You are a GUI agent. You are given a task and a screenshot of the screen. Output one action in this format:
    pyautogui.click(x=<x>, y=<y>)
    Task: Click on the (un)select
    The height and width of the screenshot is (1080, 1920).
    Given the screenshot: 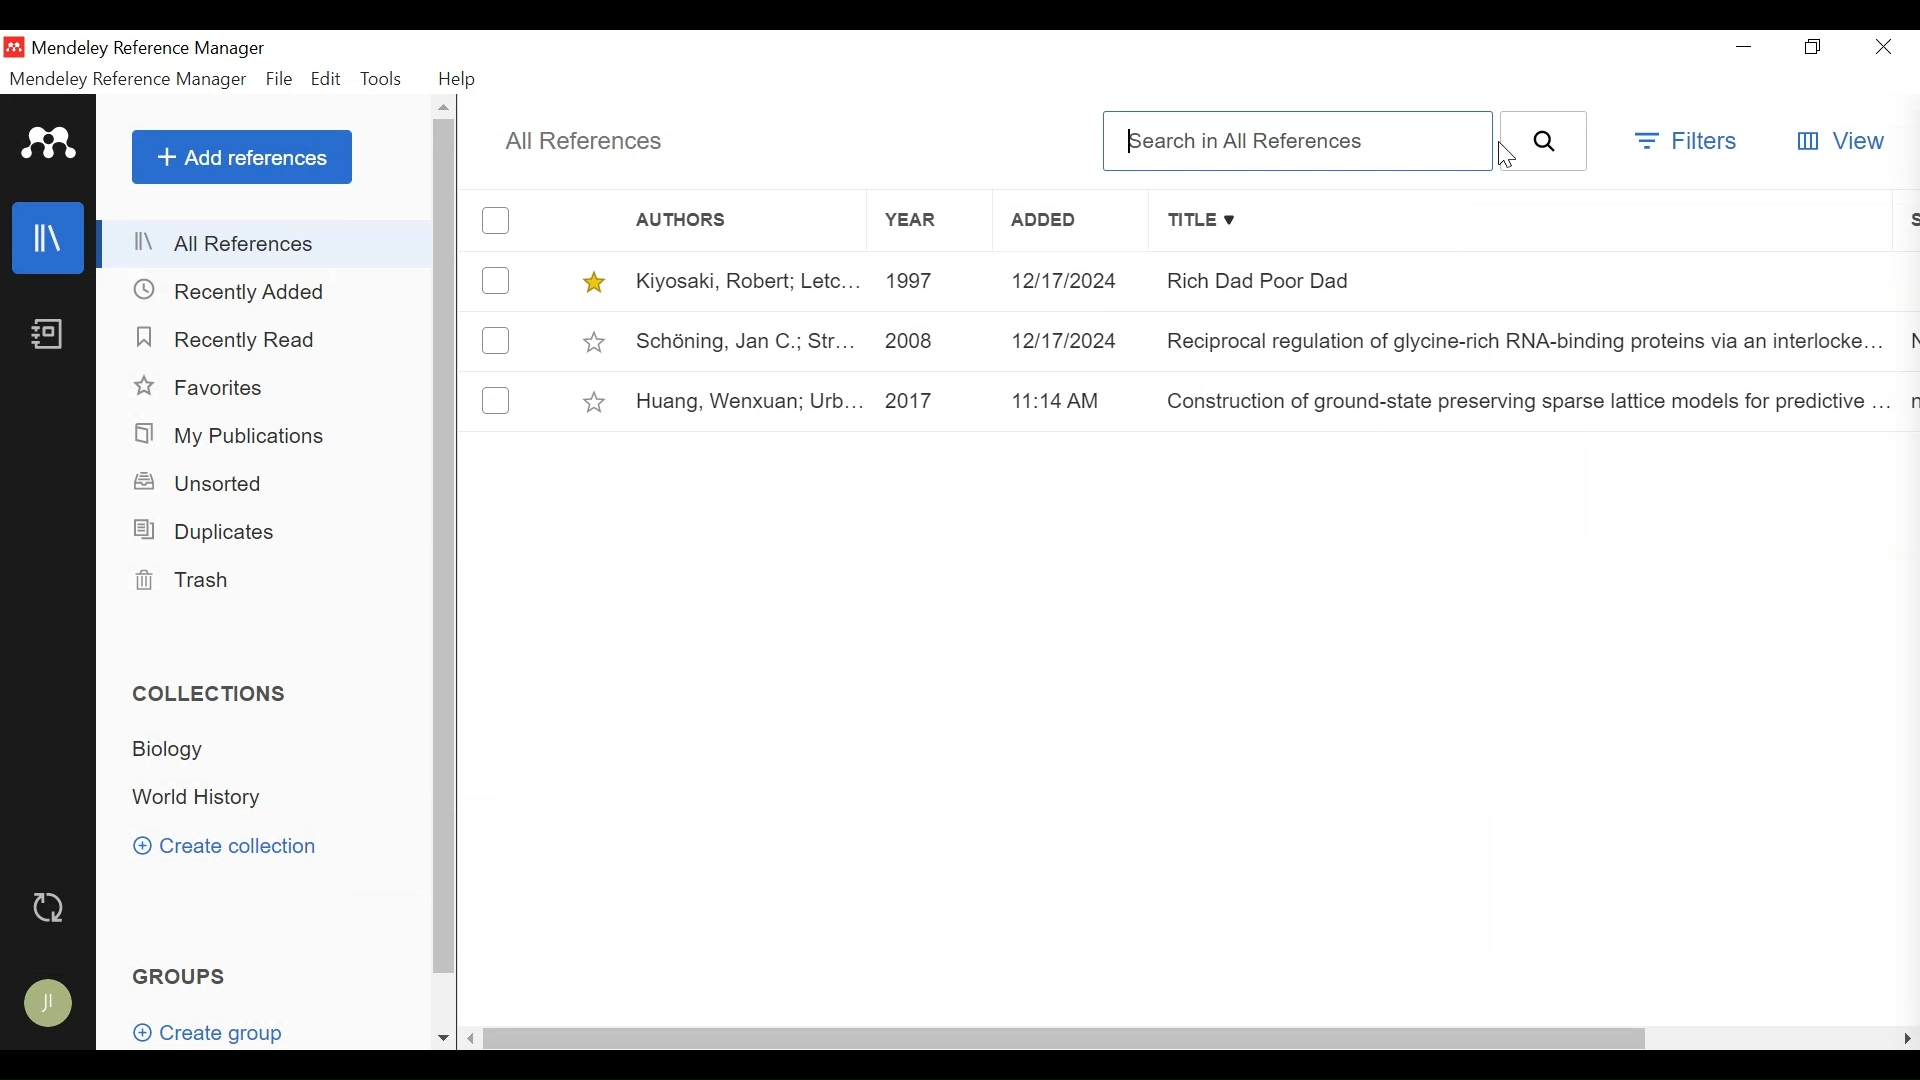 What is the action you would take?
    pyautogui.click(x=495, y=221)
    